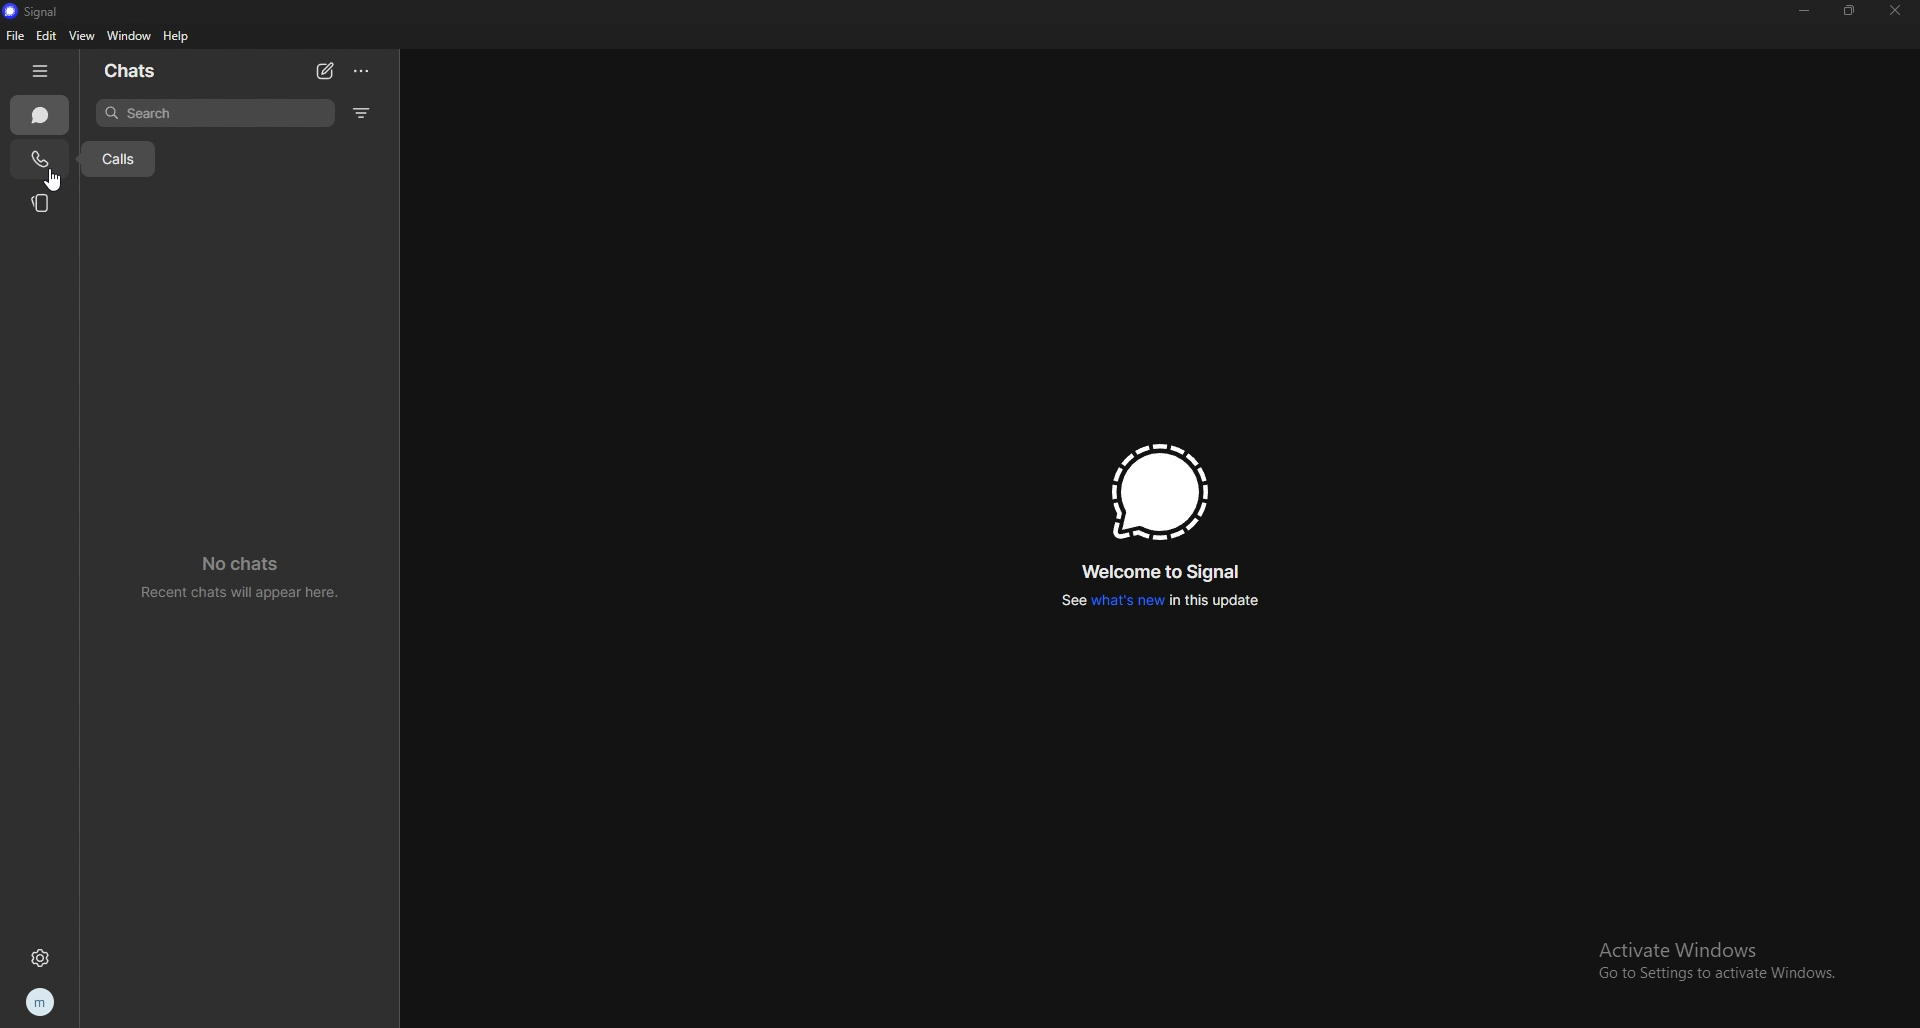 The width and height of the screenshot is (1920, 1028). I want to click on chats, so click(39, 114).